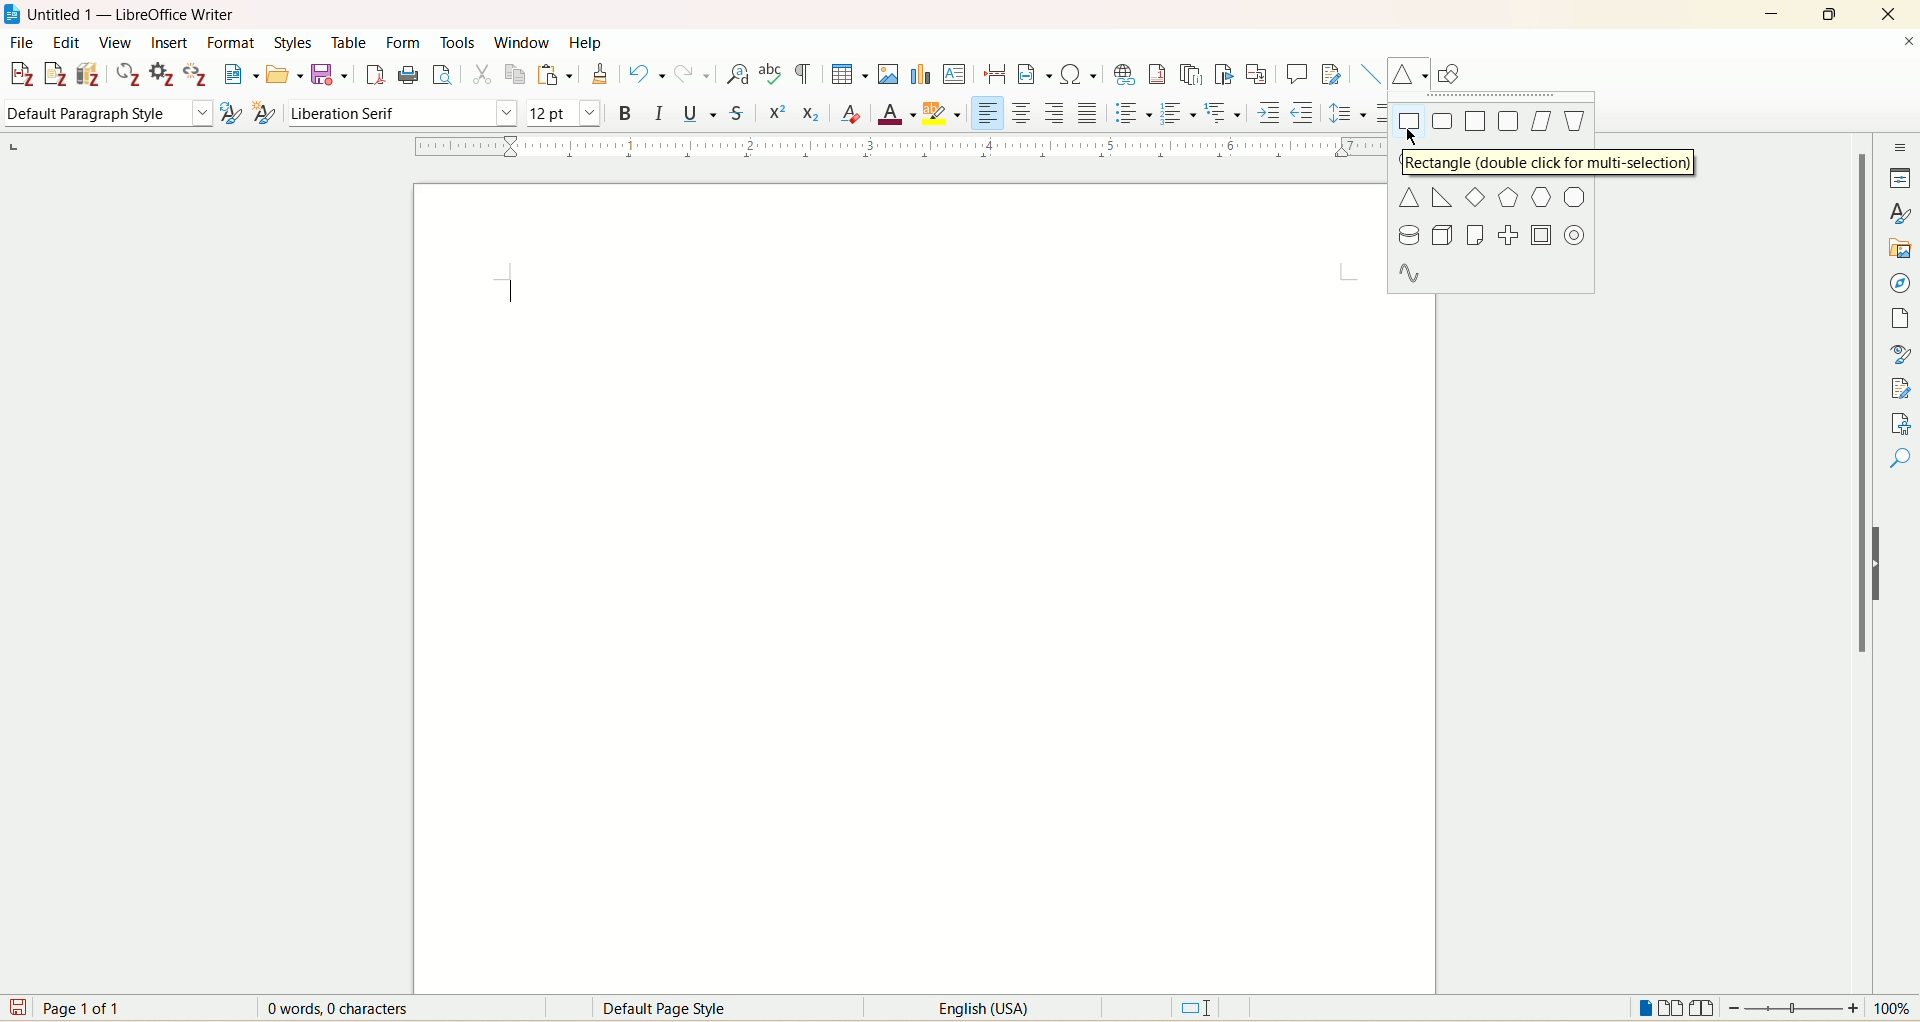  What do you see at coordinates (1444, 120) in the screenshot?
I see `rounded rectangle` at bounding box center [1444, 120].